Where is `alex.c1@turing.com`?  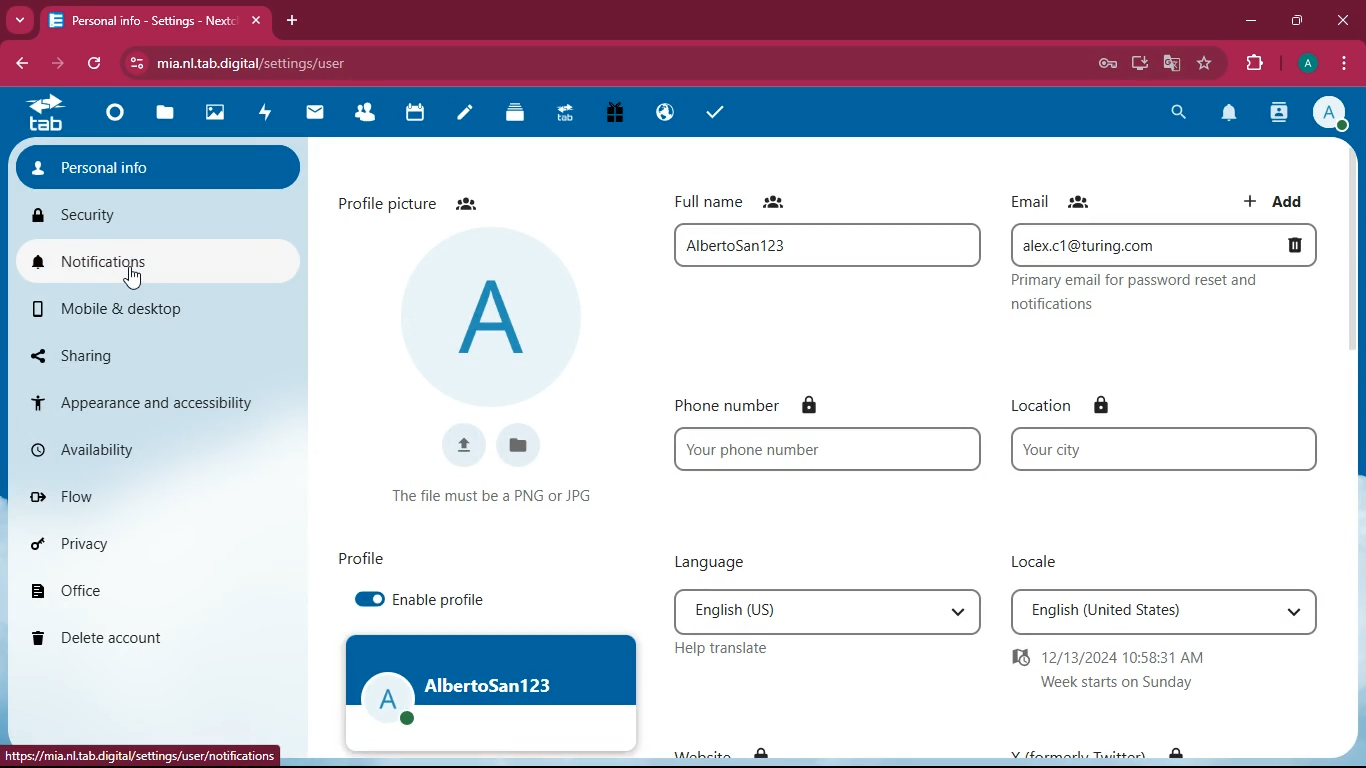
alex.c1@turing.com is located at coordinates (1142, 246).